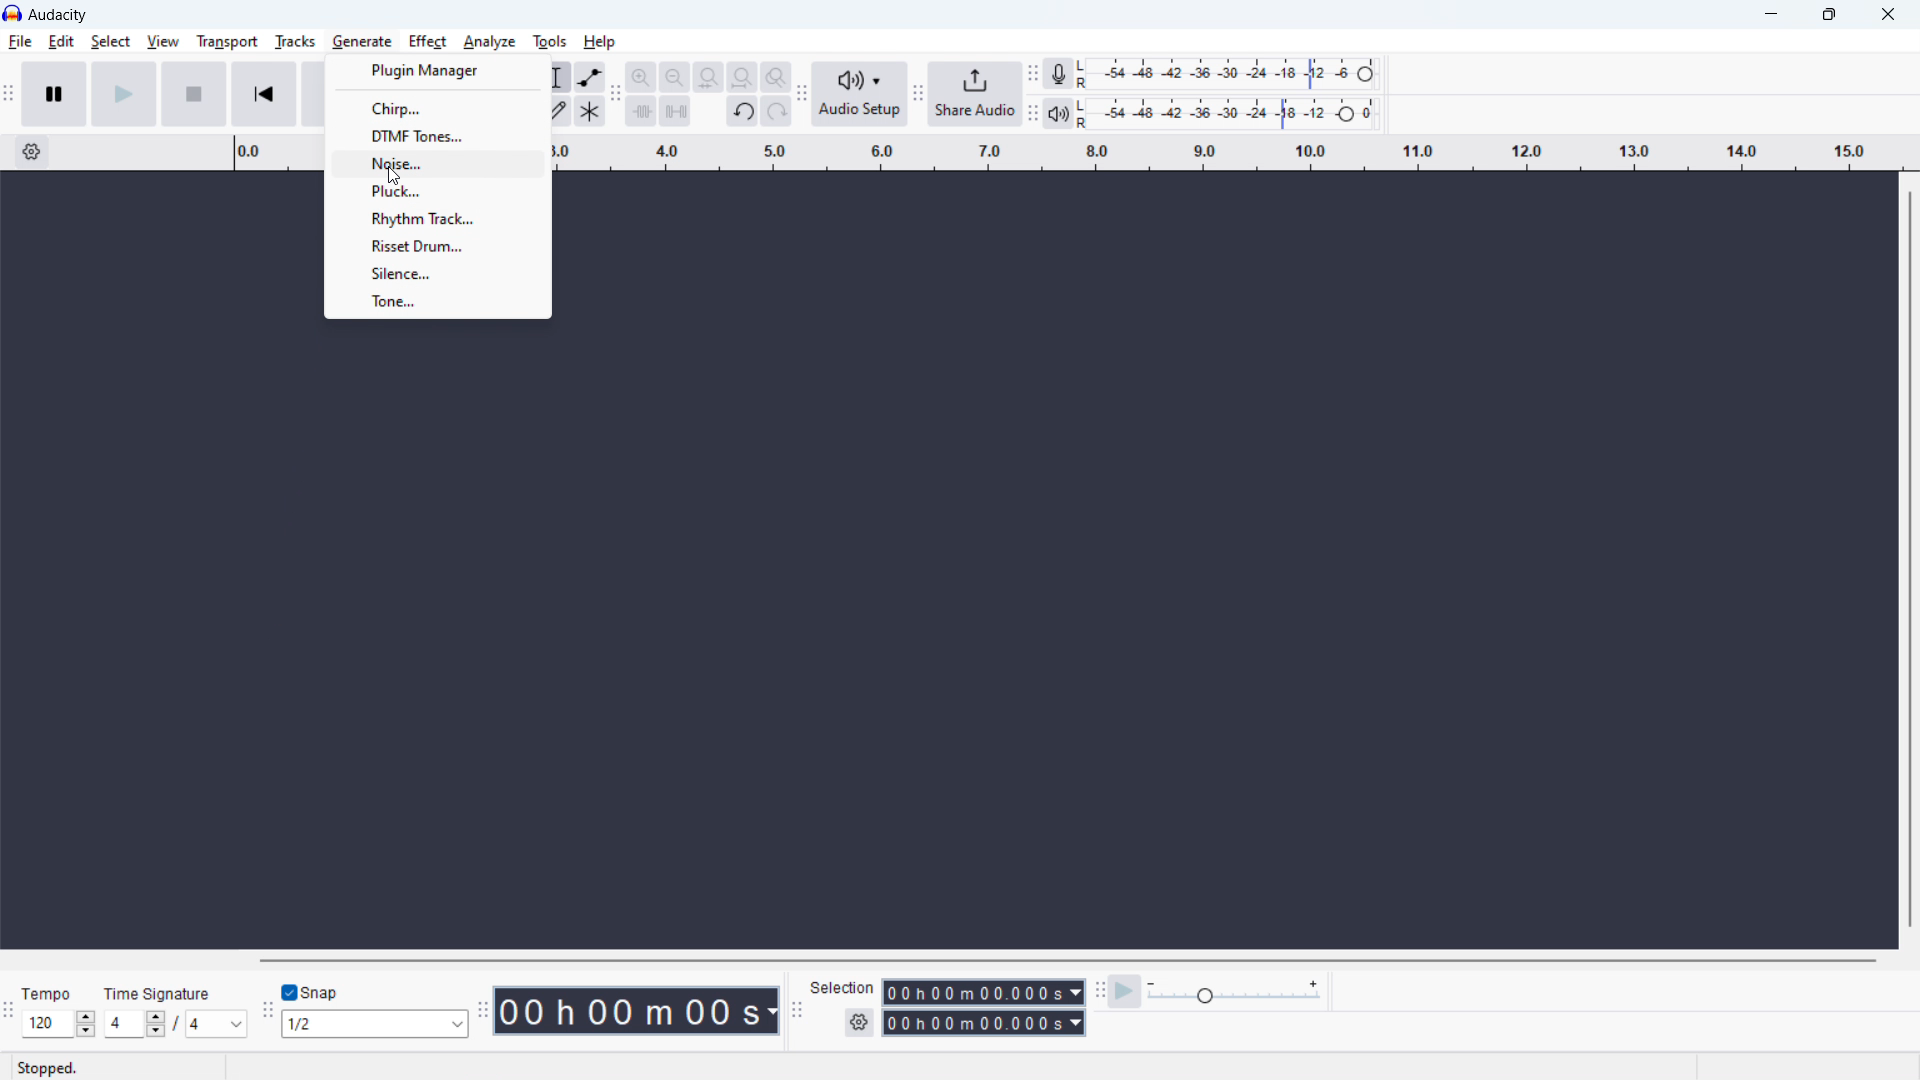 This screenshot has height=1080, width=1920. Describe the element at coordinates (439, 164) in the screenshot. I see `noise` at that location.